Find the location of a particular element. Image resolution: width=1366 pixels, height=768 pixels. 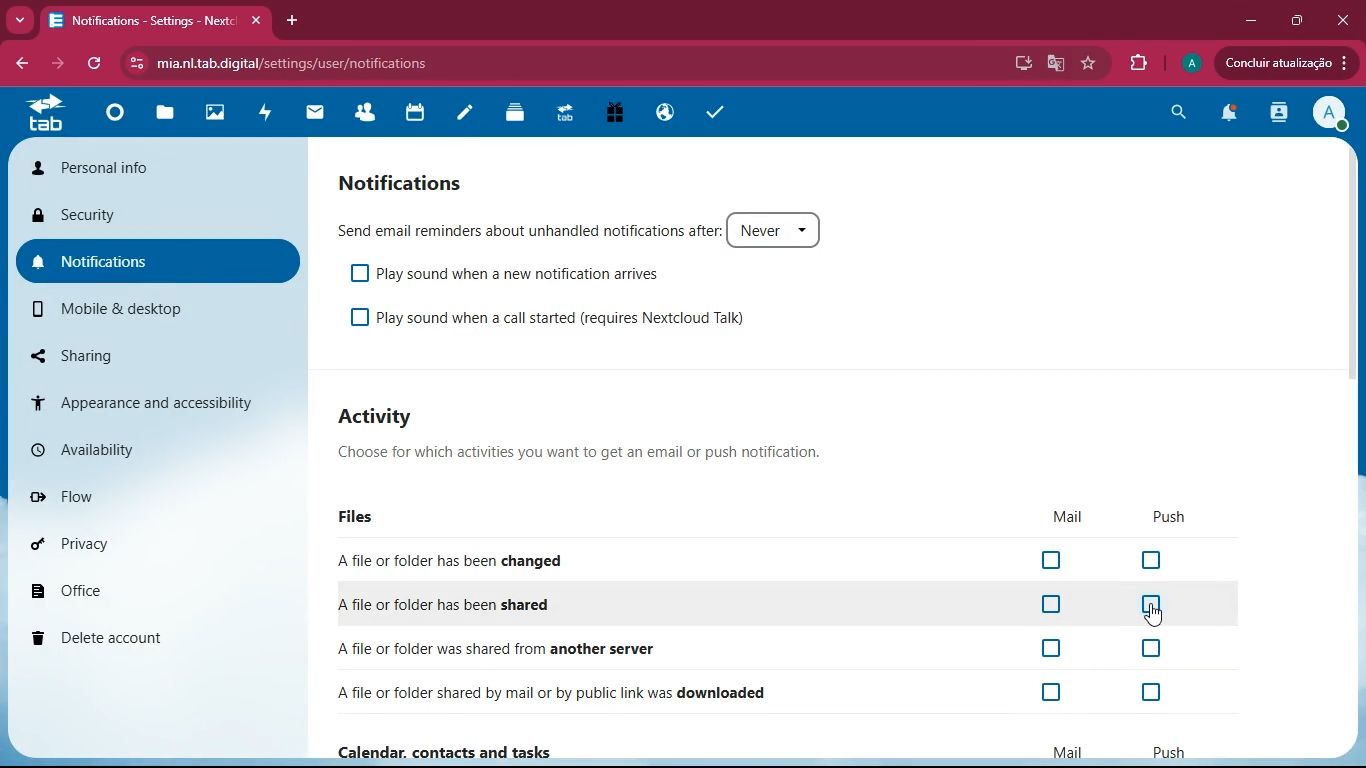

notifications is located at coordinates (407, 182).